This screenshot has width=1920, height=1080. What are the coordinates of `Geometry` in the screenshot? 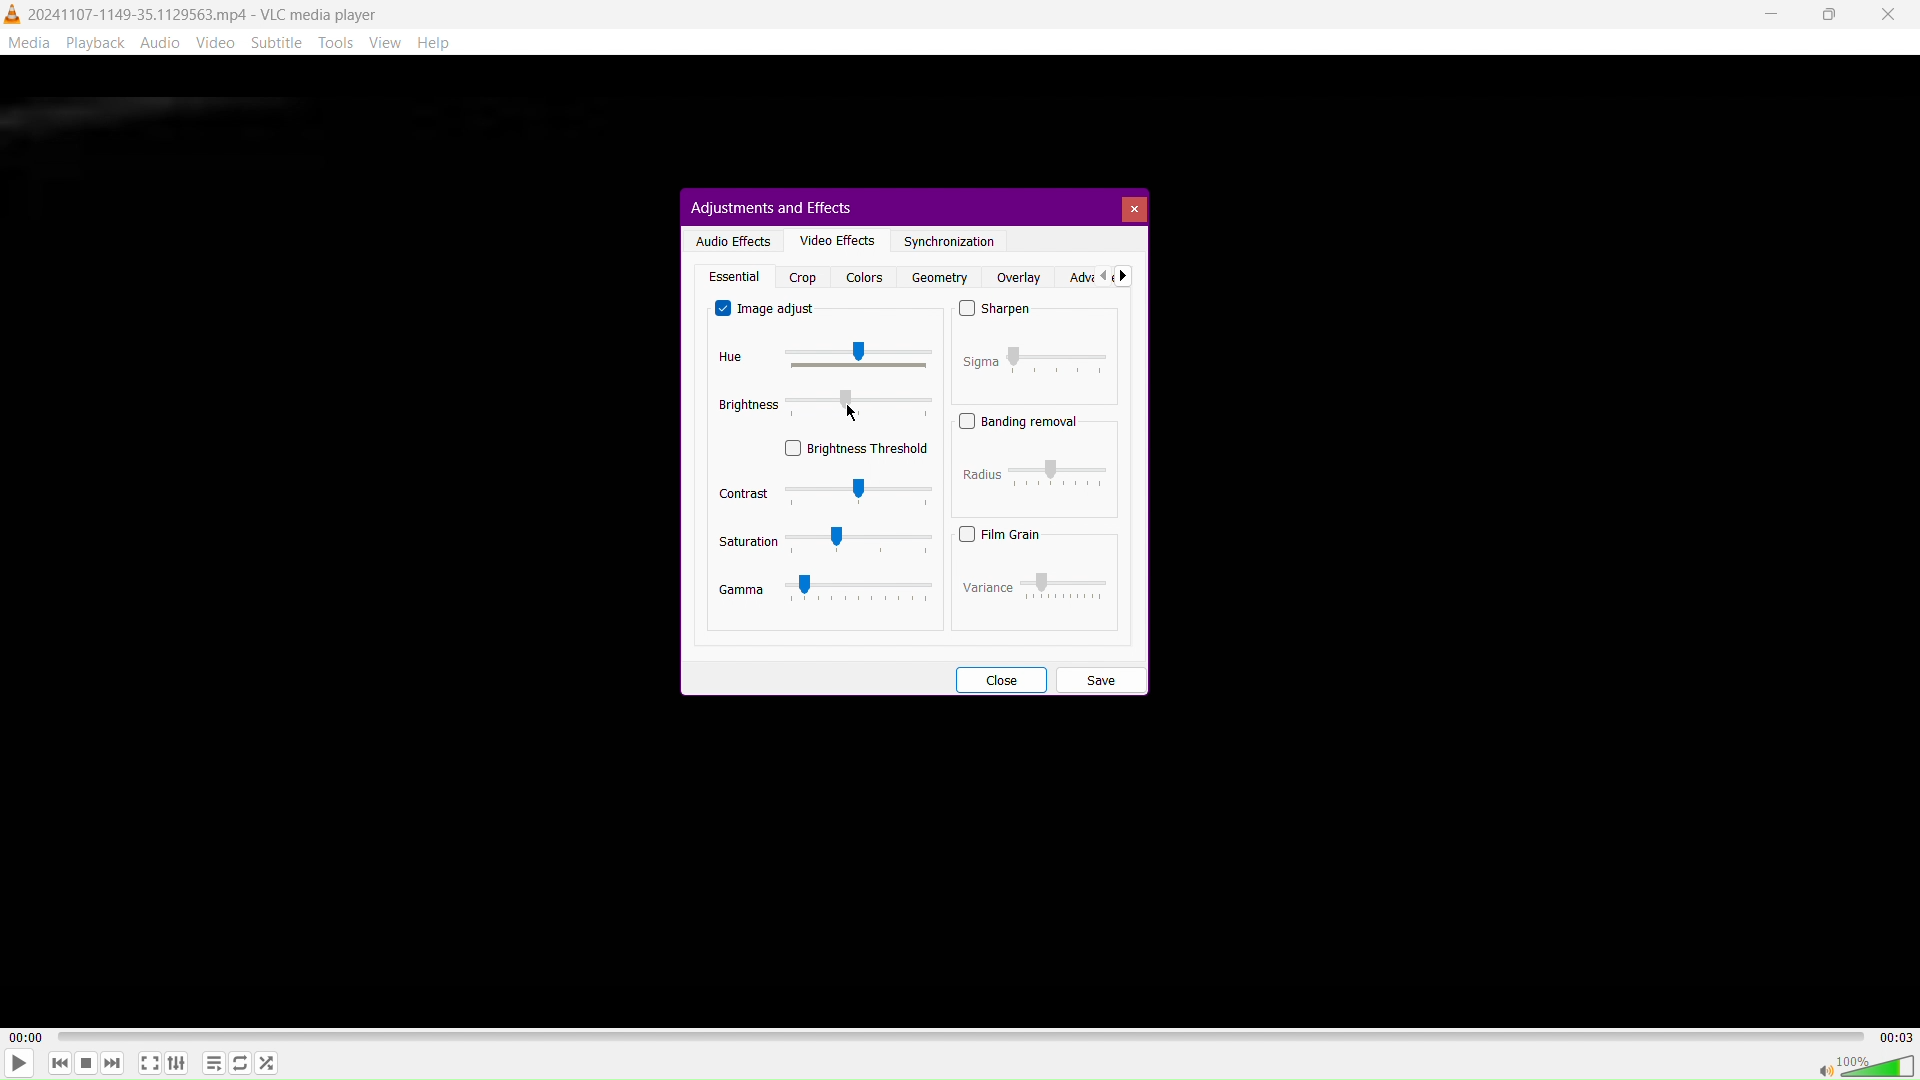 It's located at (936, 277).